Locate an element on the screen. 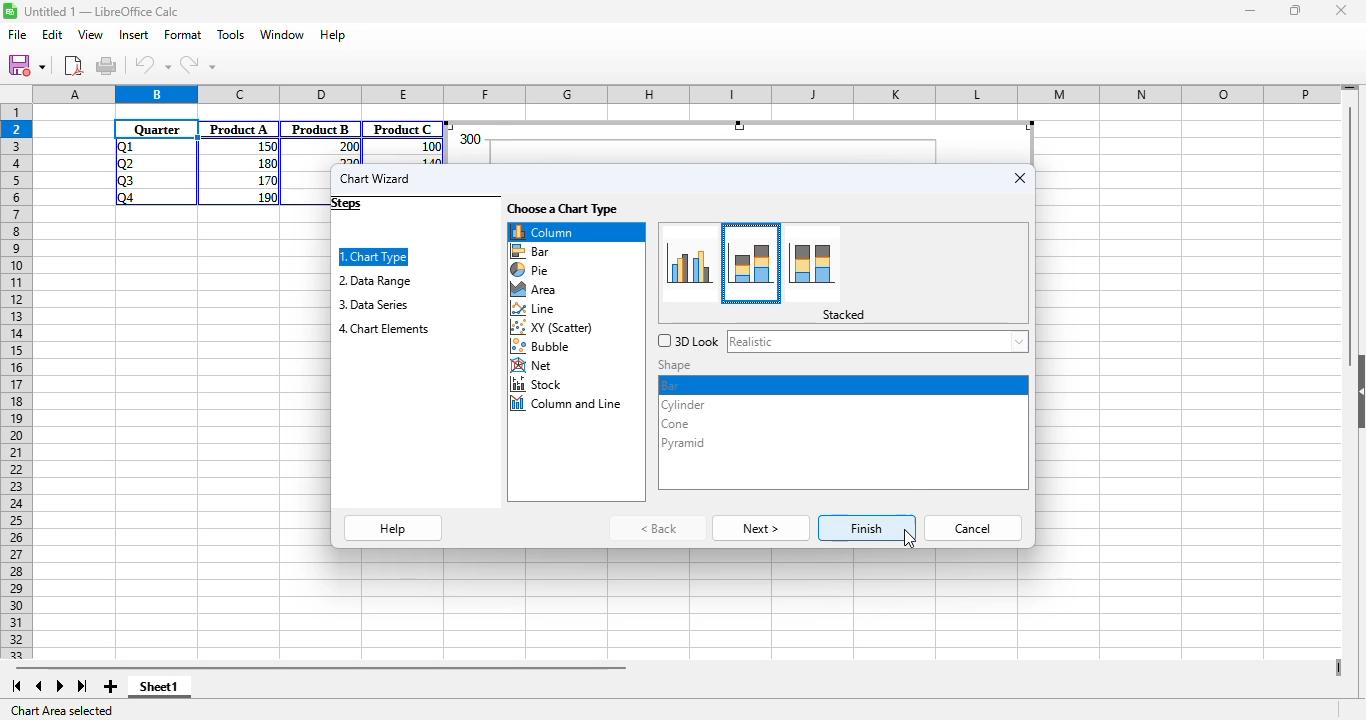  stacked column chart selected is located at coordinates (752, 262).